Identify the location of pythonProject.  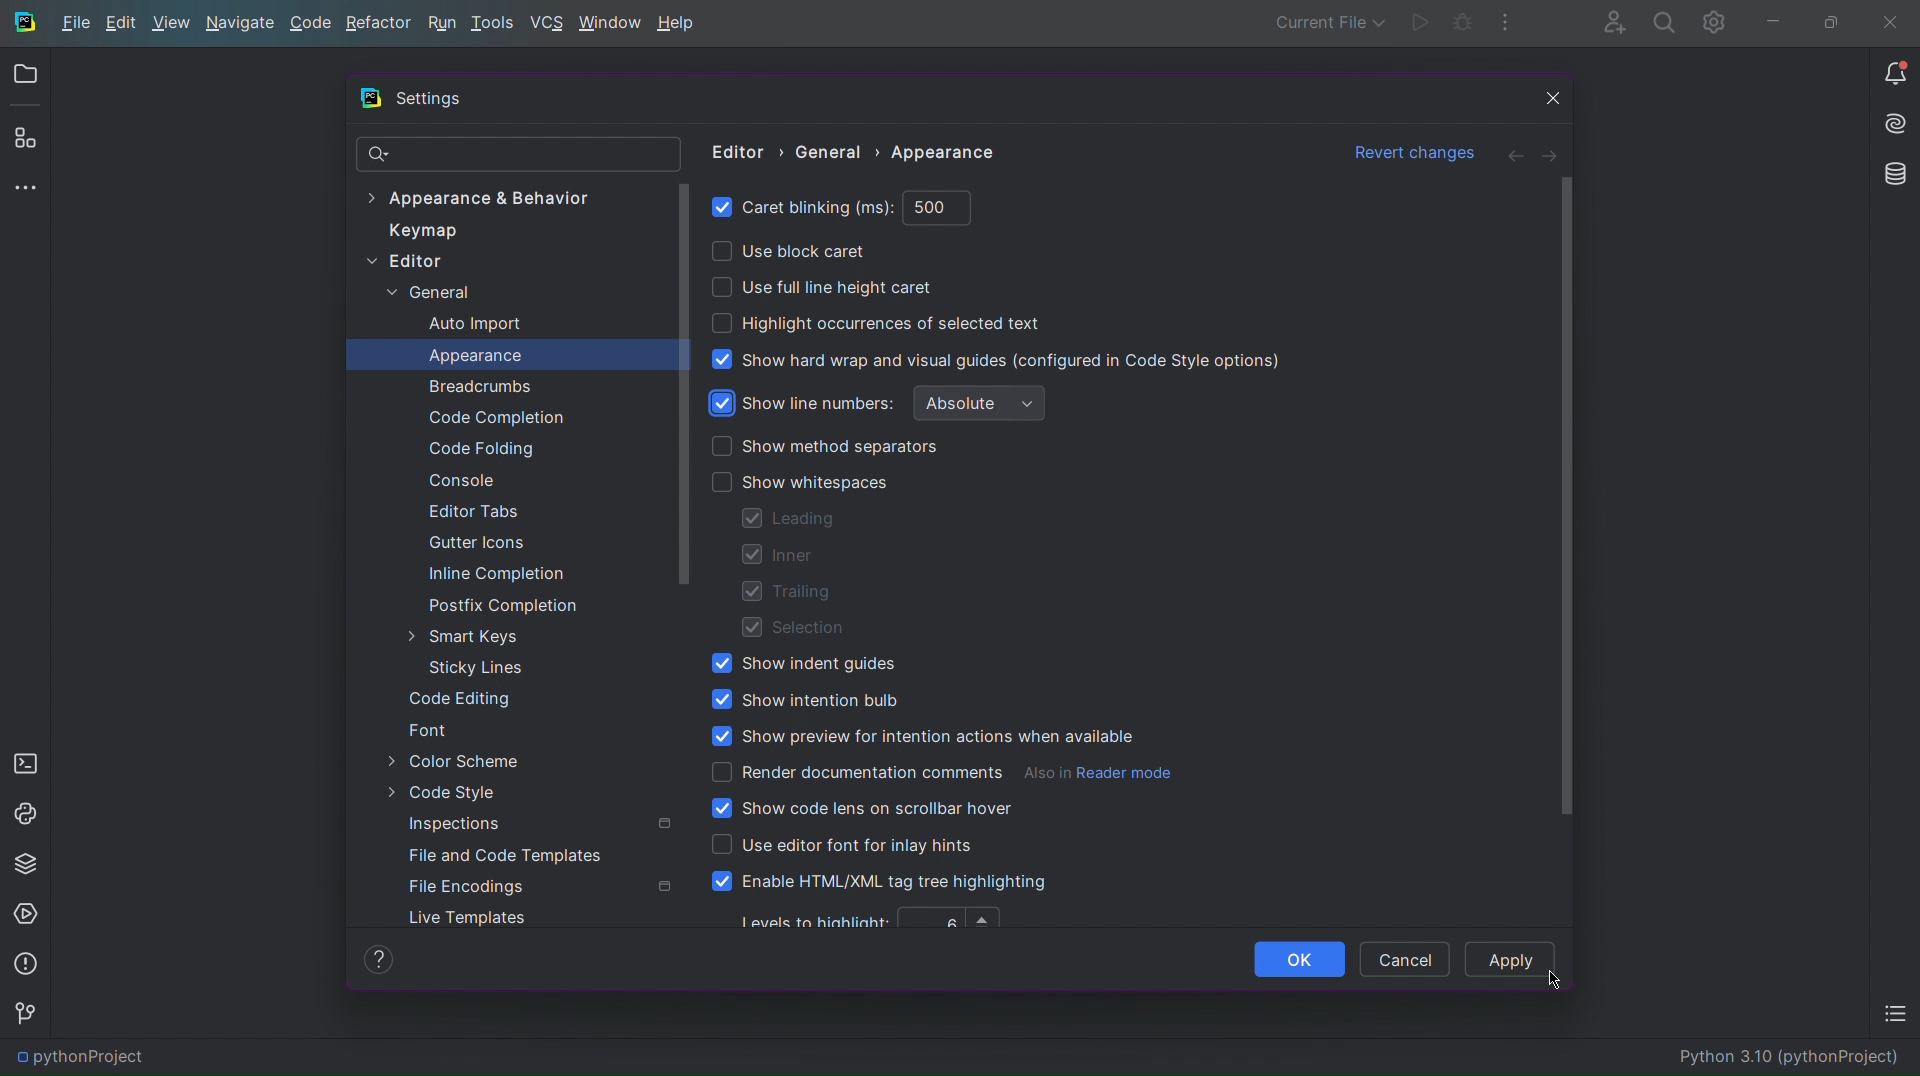
(80, 1058).